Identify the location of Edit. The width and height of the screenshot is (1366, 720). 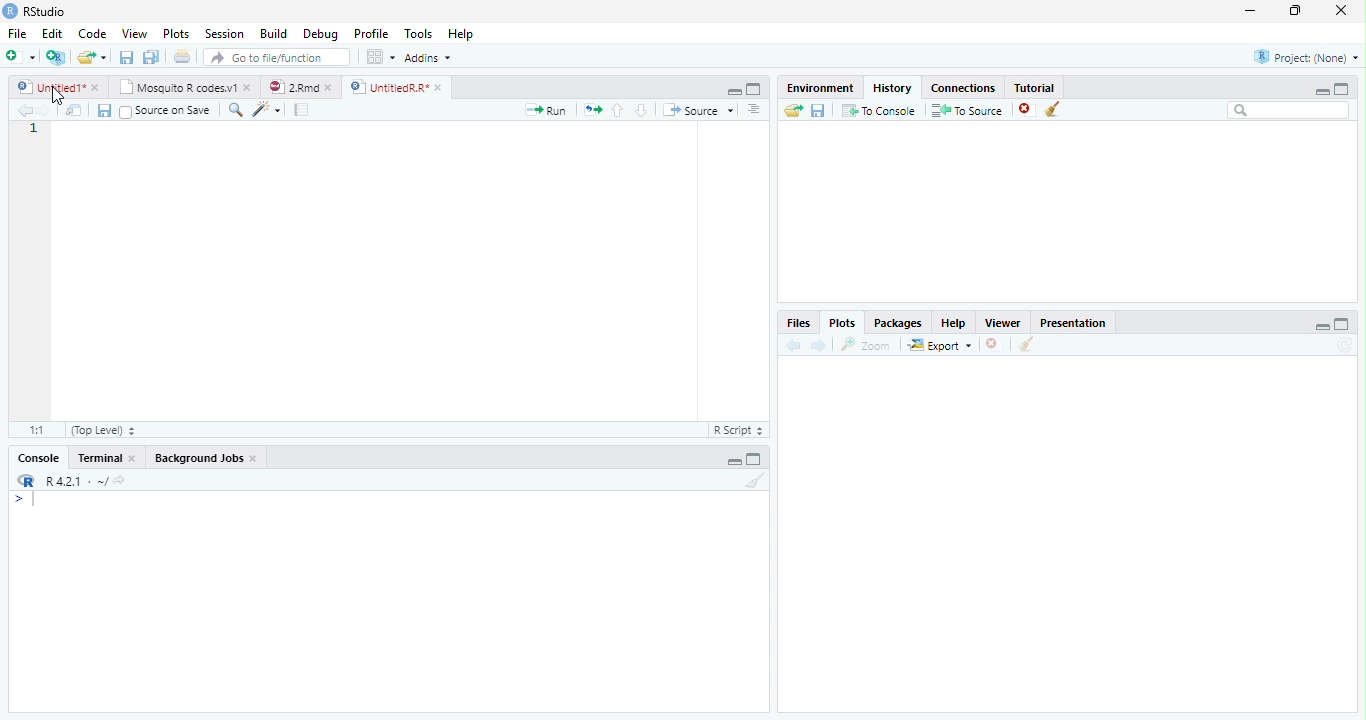
(51, 33).